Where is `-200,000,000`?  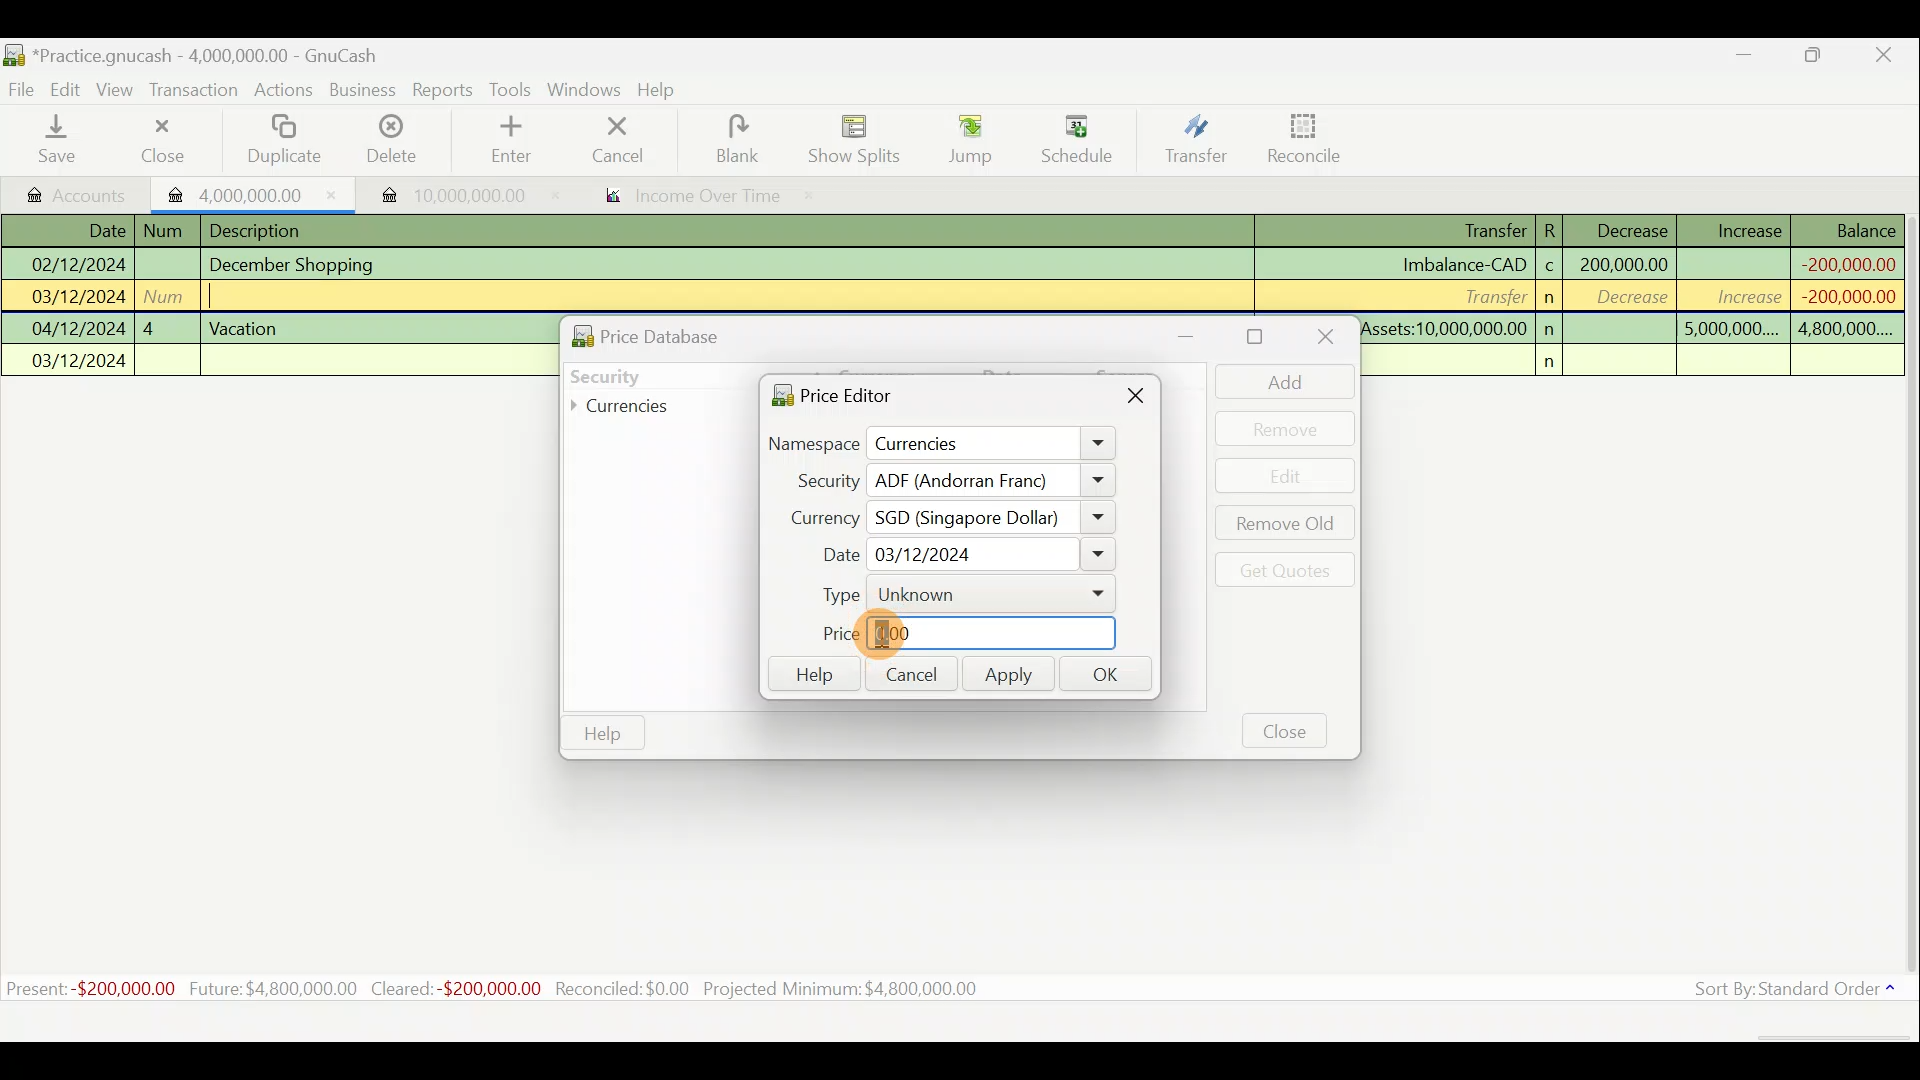
-200,000,000 is located at coordinates (1845, 262).